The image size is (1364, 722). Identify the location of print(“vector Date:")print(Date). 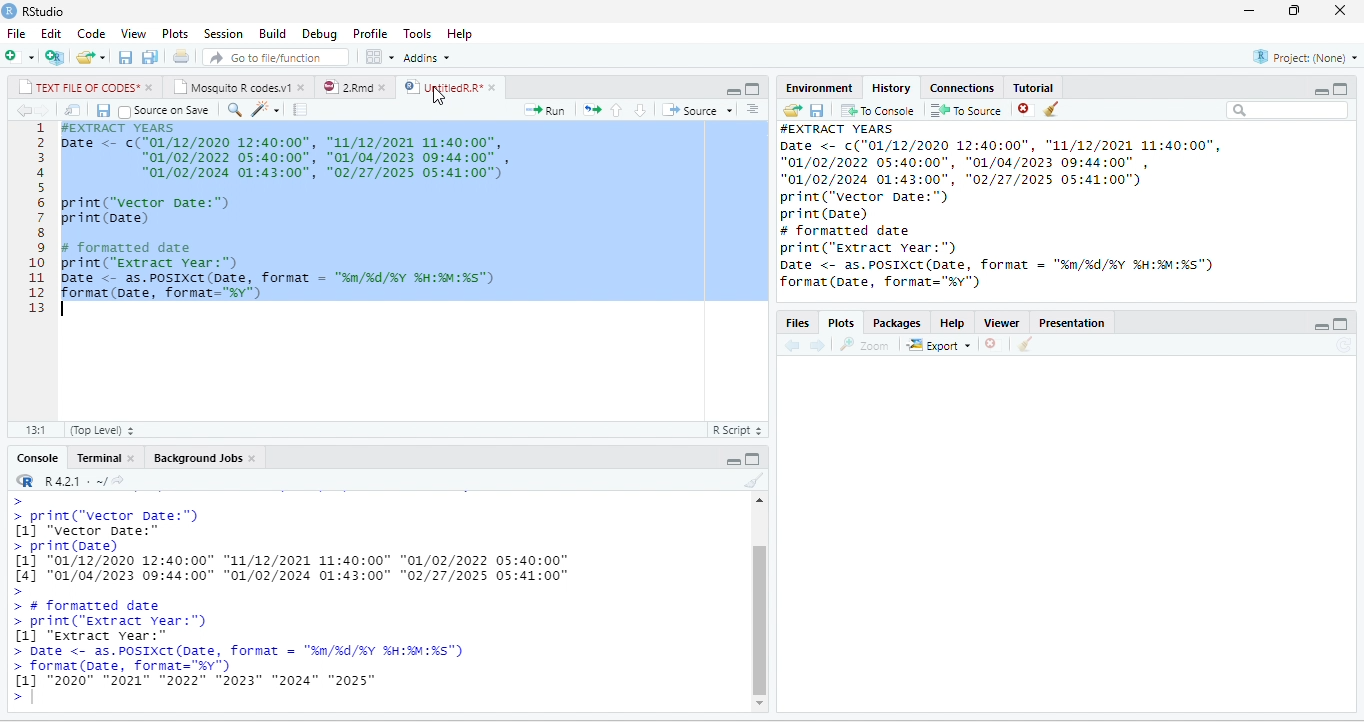
(904, 206).